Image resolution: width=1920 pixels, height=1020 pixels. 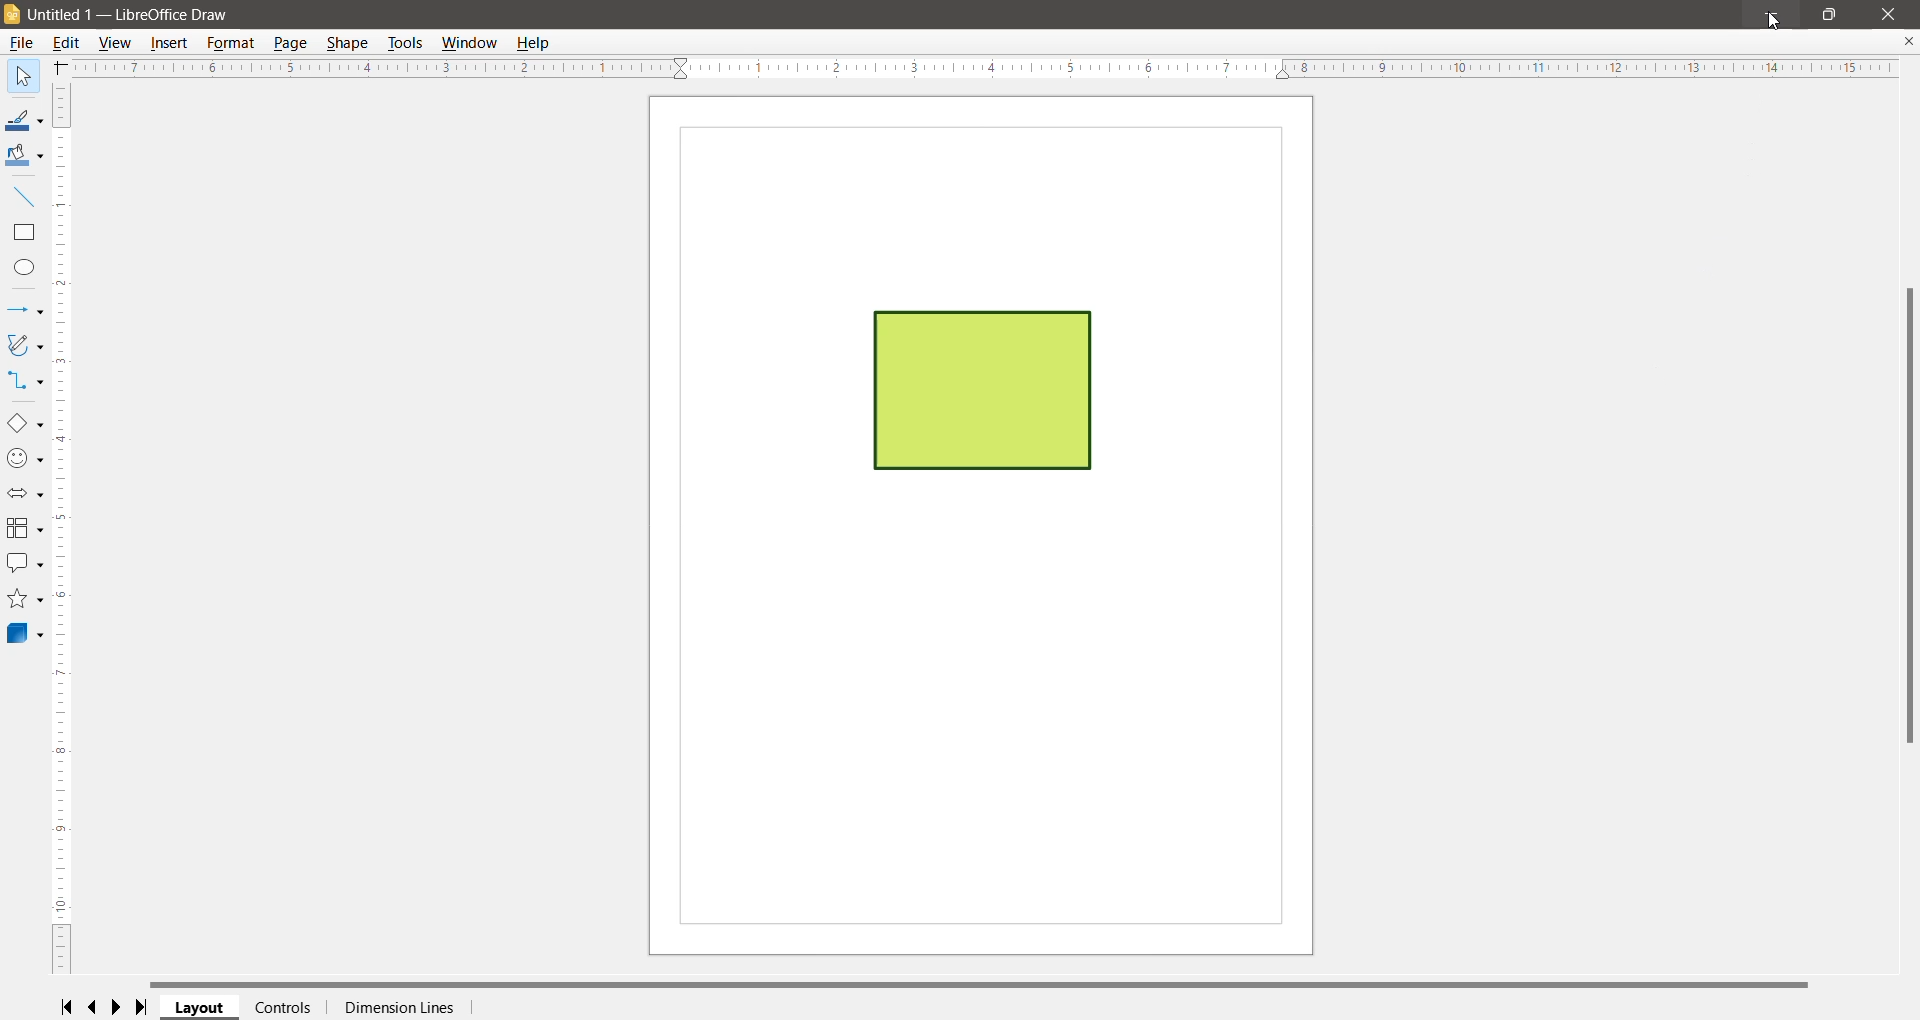 I want to click on Symbol Shapes, so click(x=25, y=460).